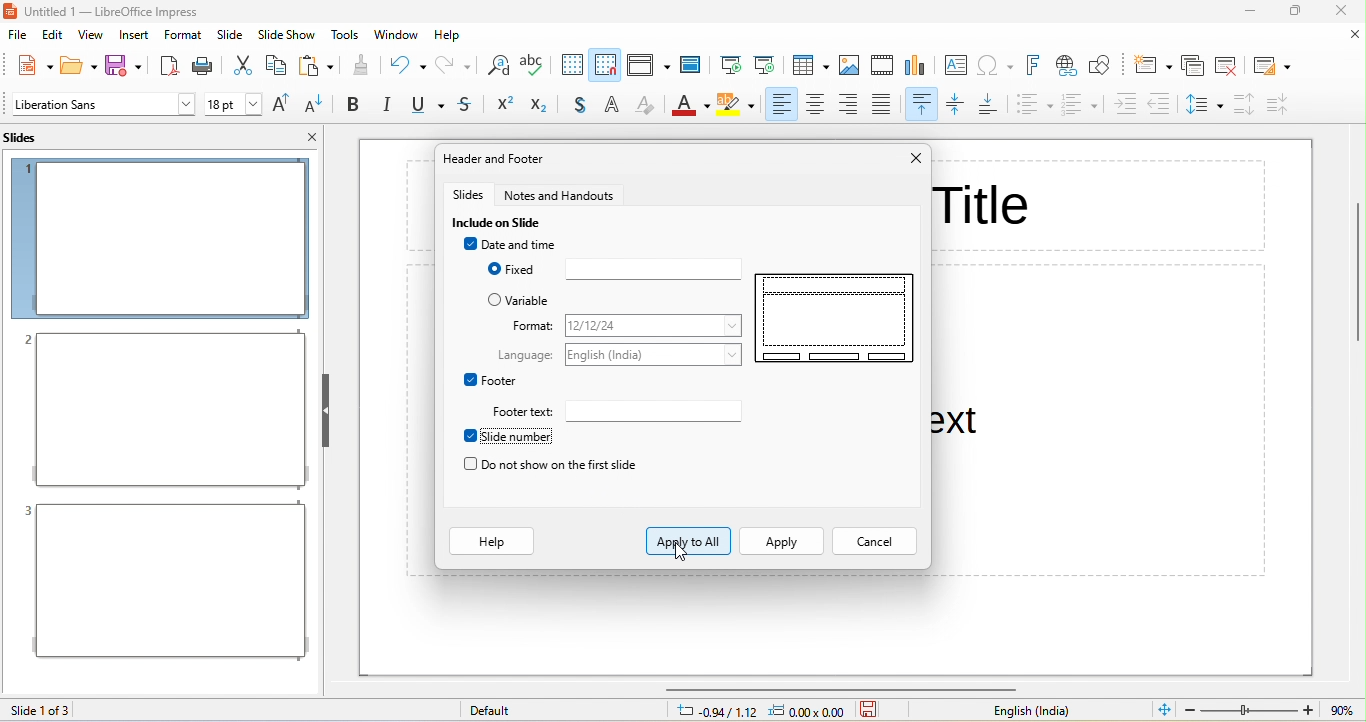 The width and height of the screenshot is (1366, 722). What do you see at coordinates (275, 67) in the screenshot?
I see `ccopy` at bounding box center [275, 67].